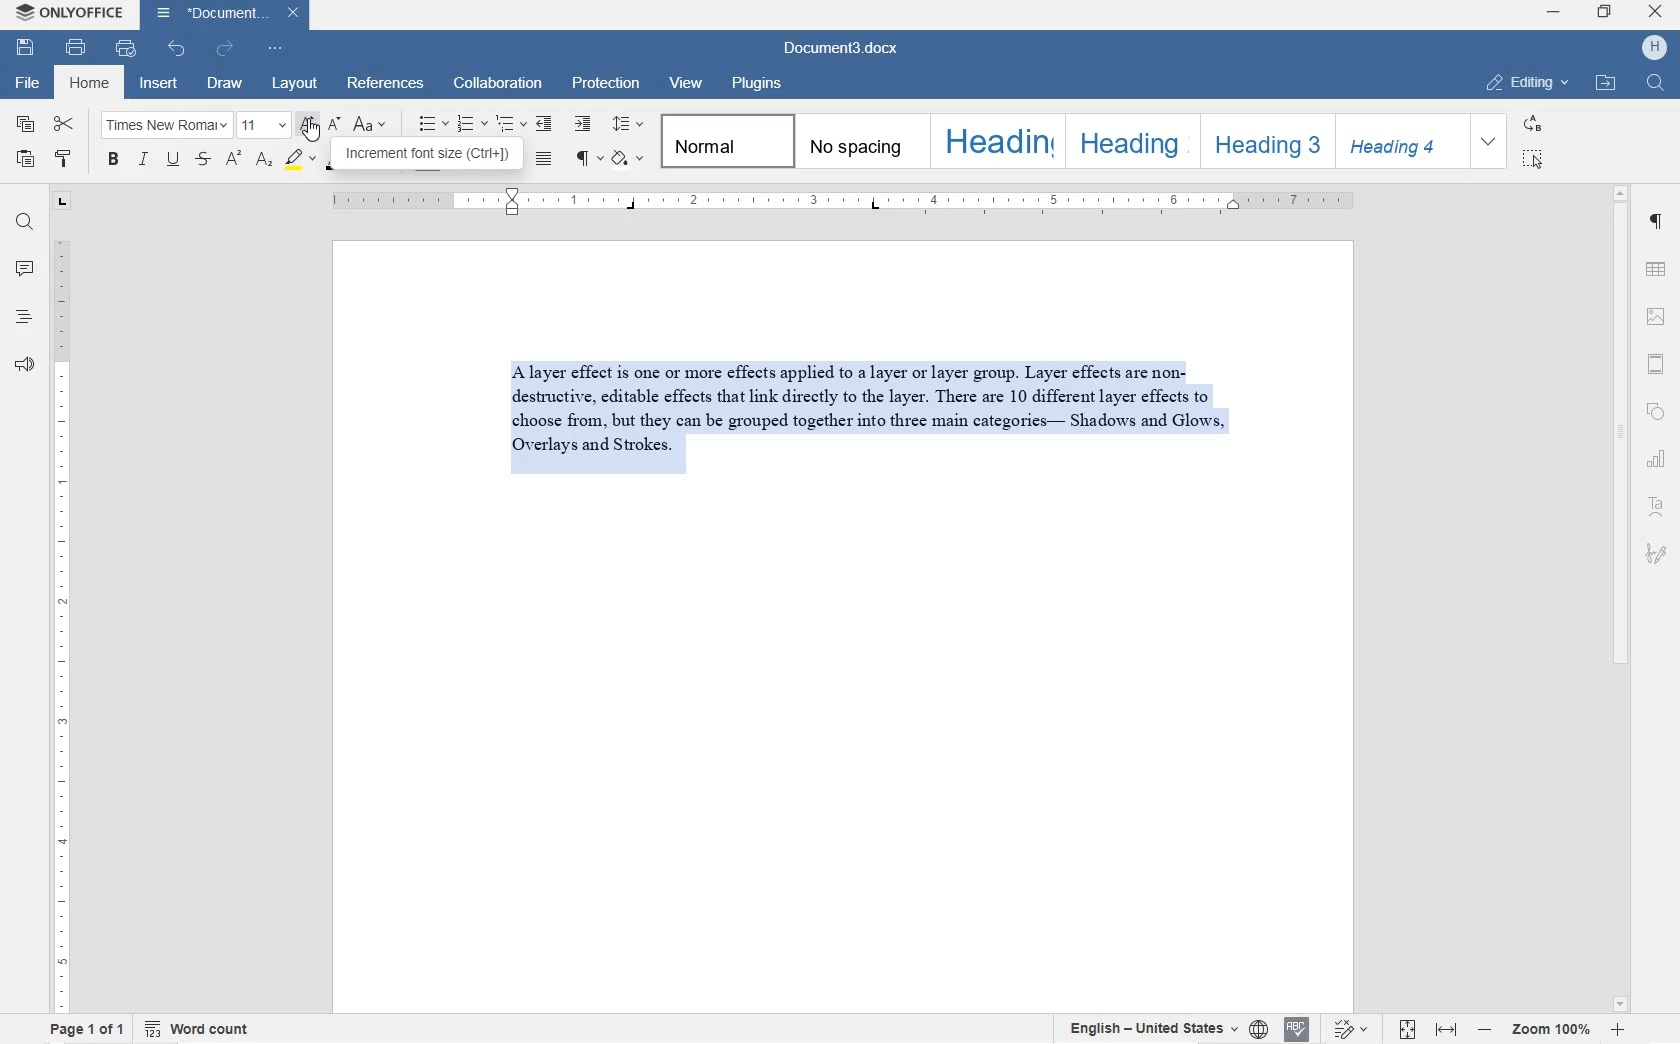  What do you see at coordinates (25, 318) in the screenshot?
I see `headings` at bounding box center [25, 318].